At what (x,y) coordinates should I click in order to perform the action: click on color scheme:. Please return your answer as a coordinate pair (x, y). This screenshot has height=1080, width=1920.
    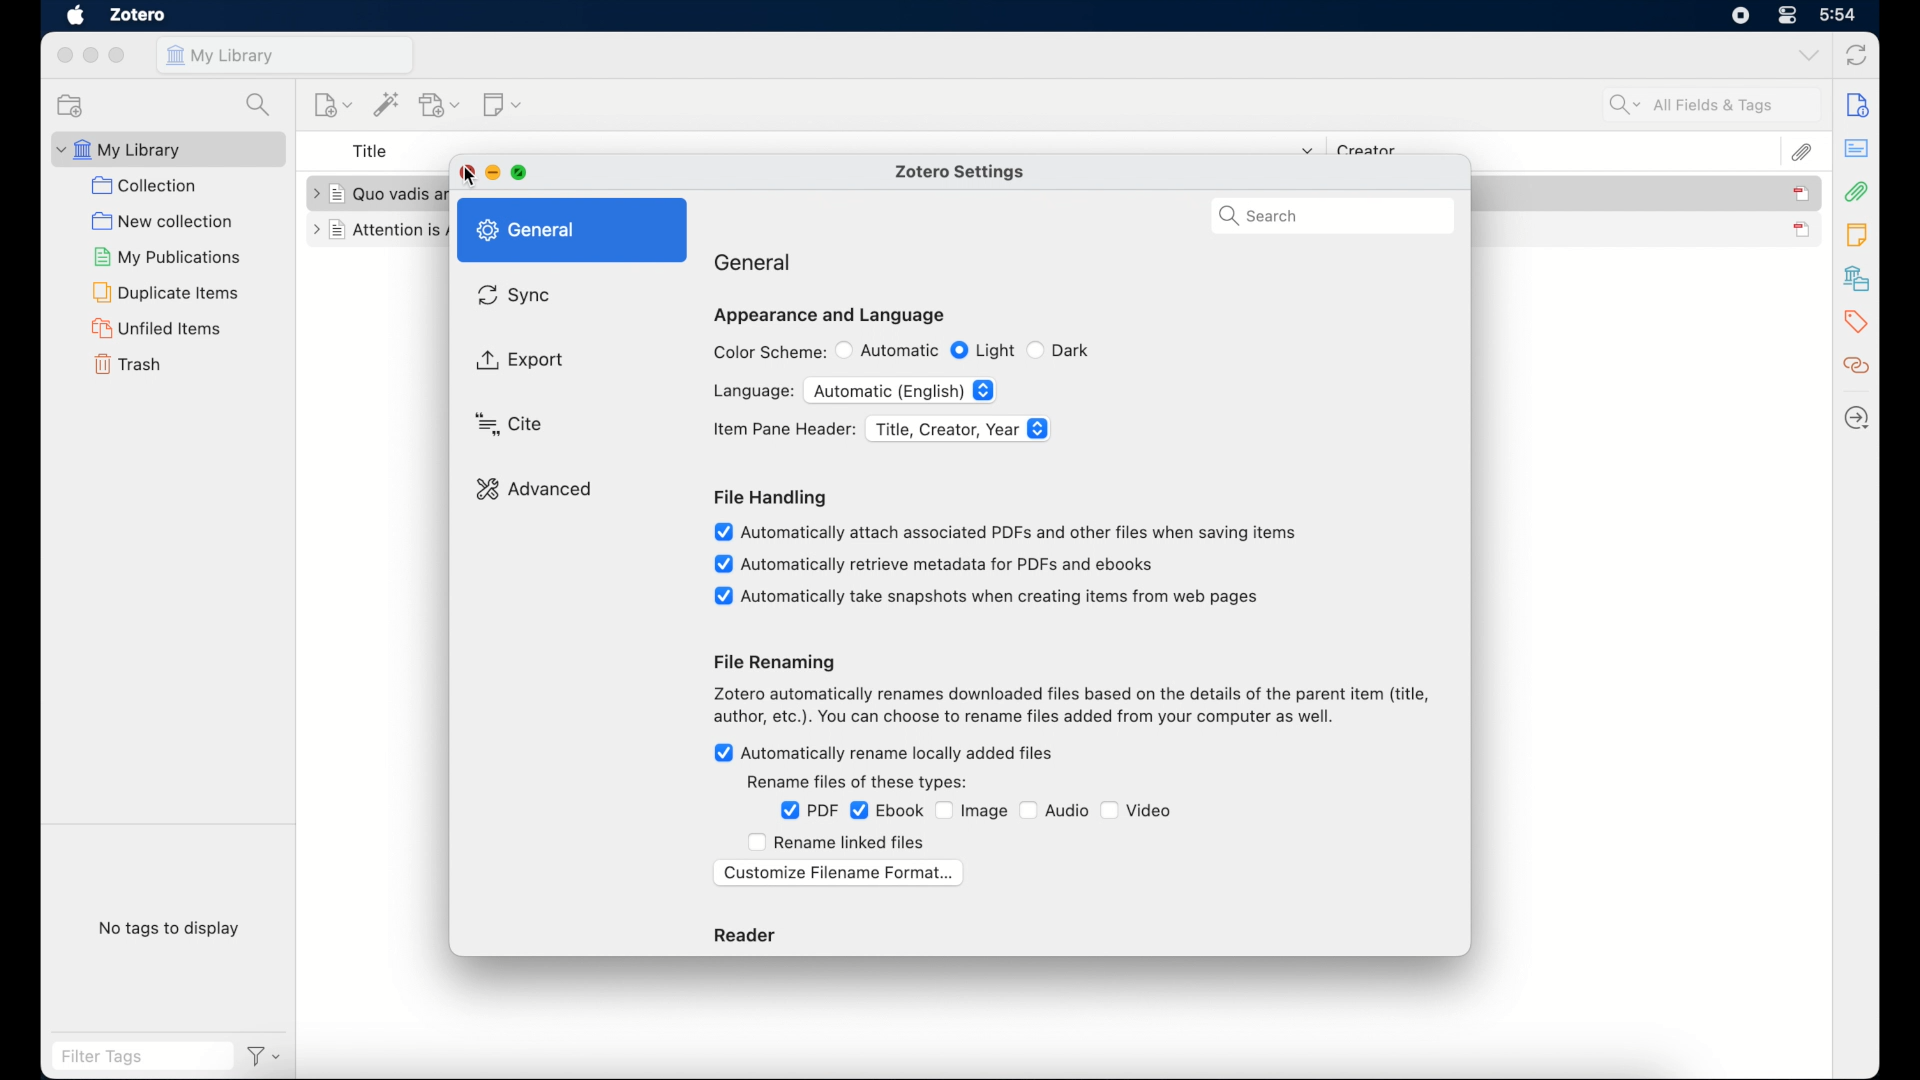
    Looking at the image, I should click on (767, 352).